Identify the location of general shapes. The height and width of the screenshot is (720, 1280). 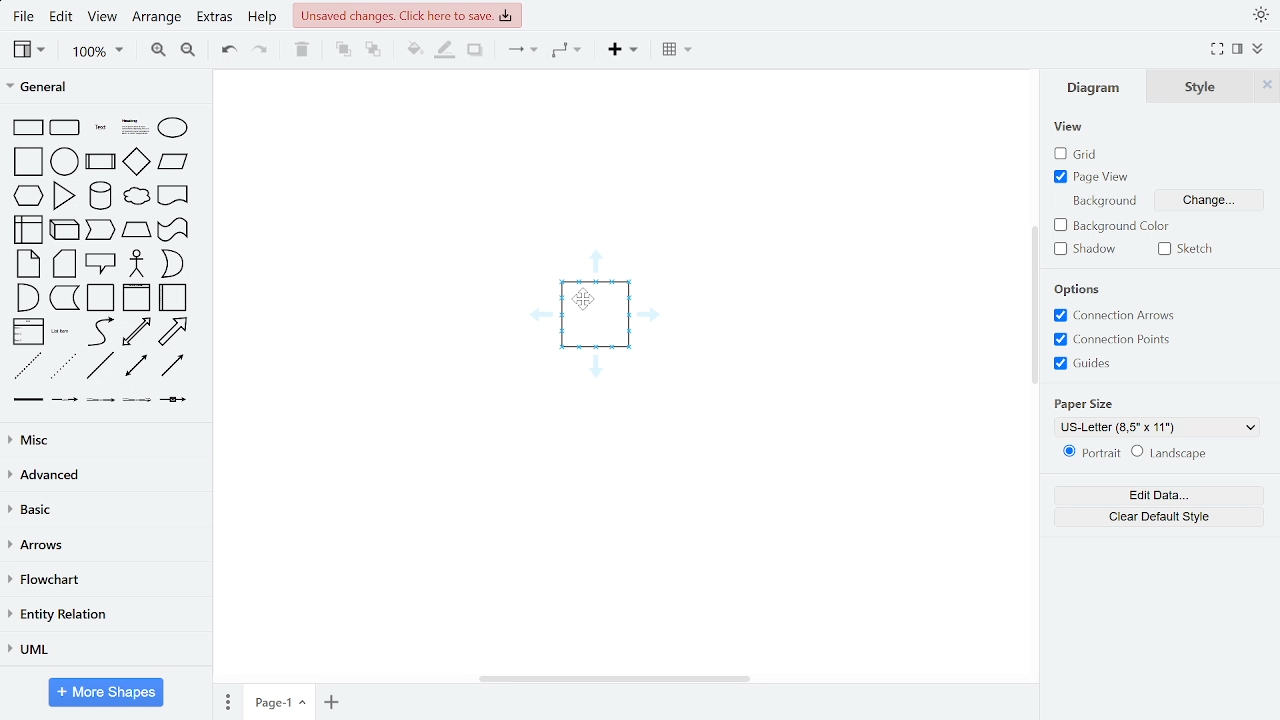
(62, 230).